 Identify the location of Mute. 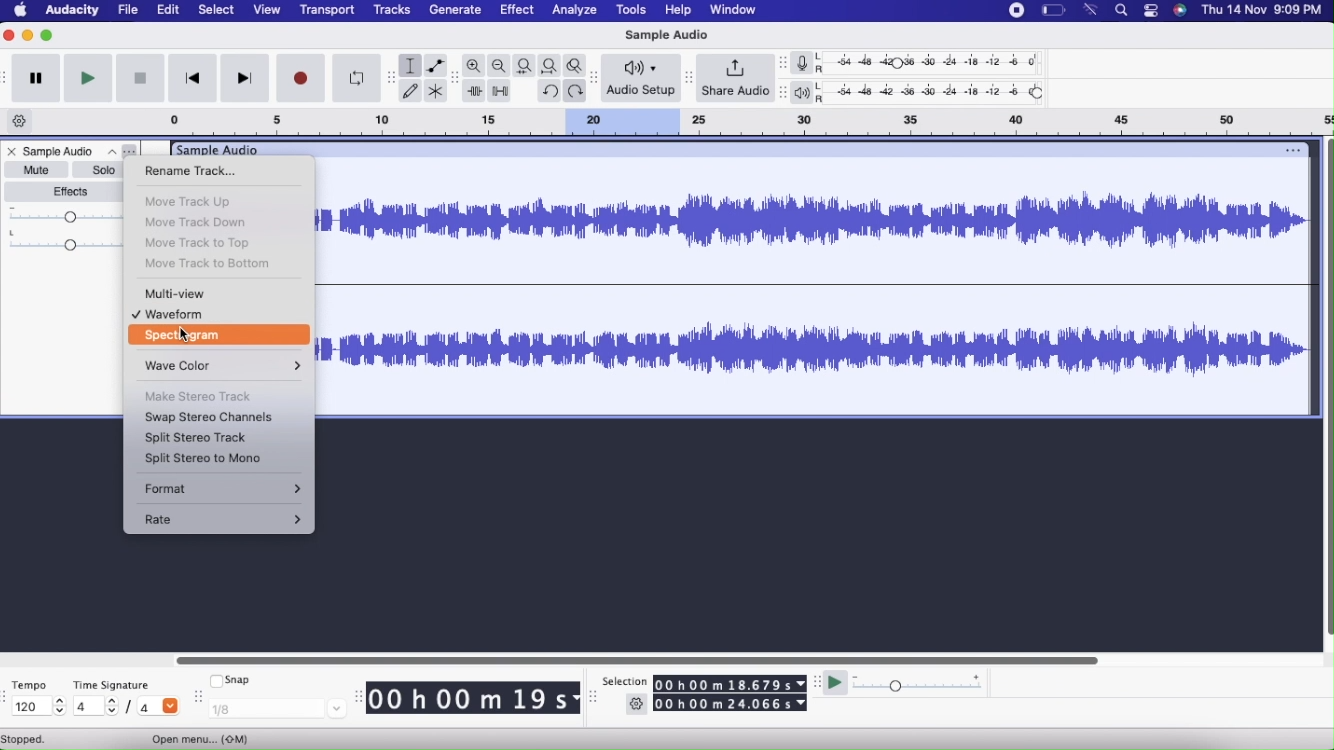
(39, 169).